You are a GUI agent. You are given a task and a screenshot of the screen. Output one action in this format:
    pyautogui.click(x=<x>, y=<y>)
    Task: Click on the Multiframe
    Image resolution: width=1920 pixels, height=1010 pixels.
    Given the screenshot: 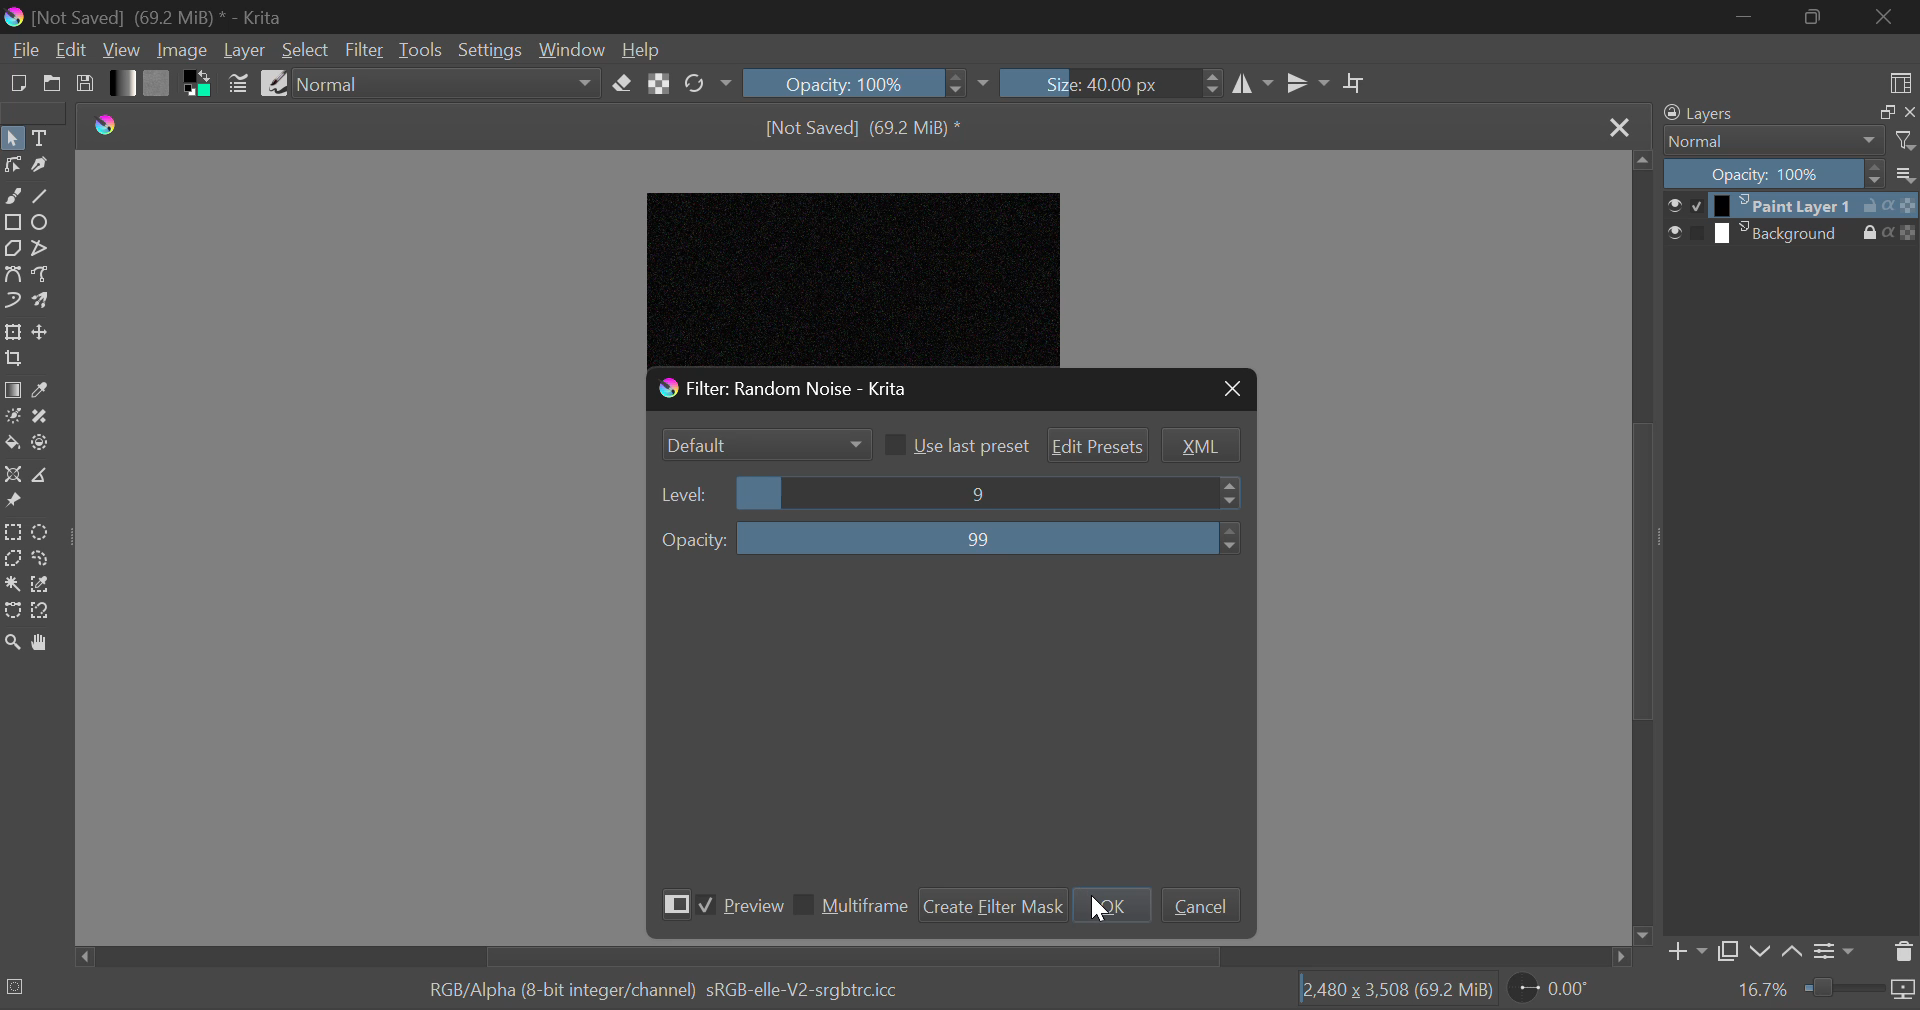 What is the action you would take?
    pyautogui.click(x=851, y=908)
    